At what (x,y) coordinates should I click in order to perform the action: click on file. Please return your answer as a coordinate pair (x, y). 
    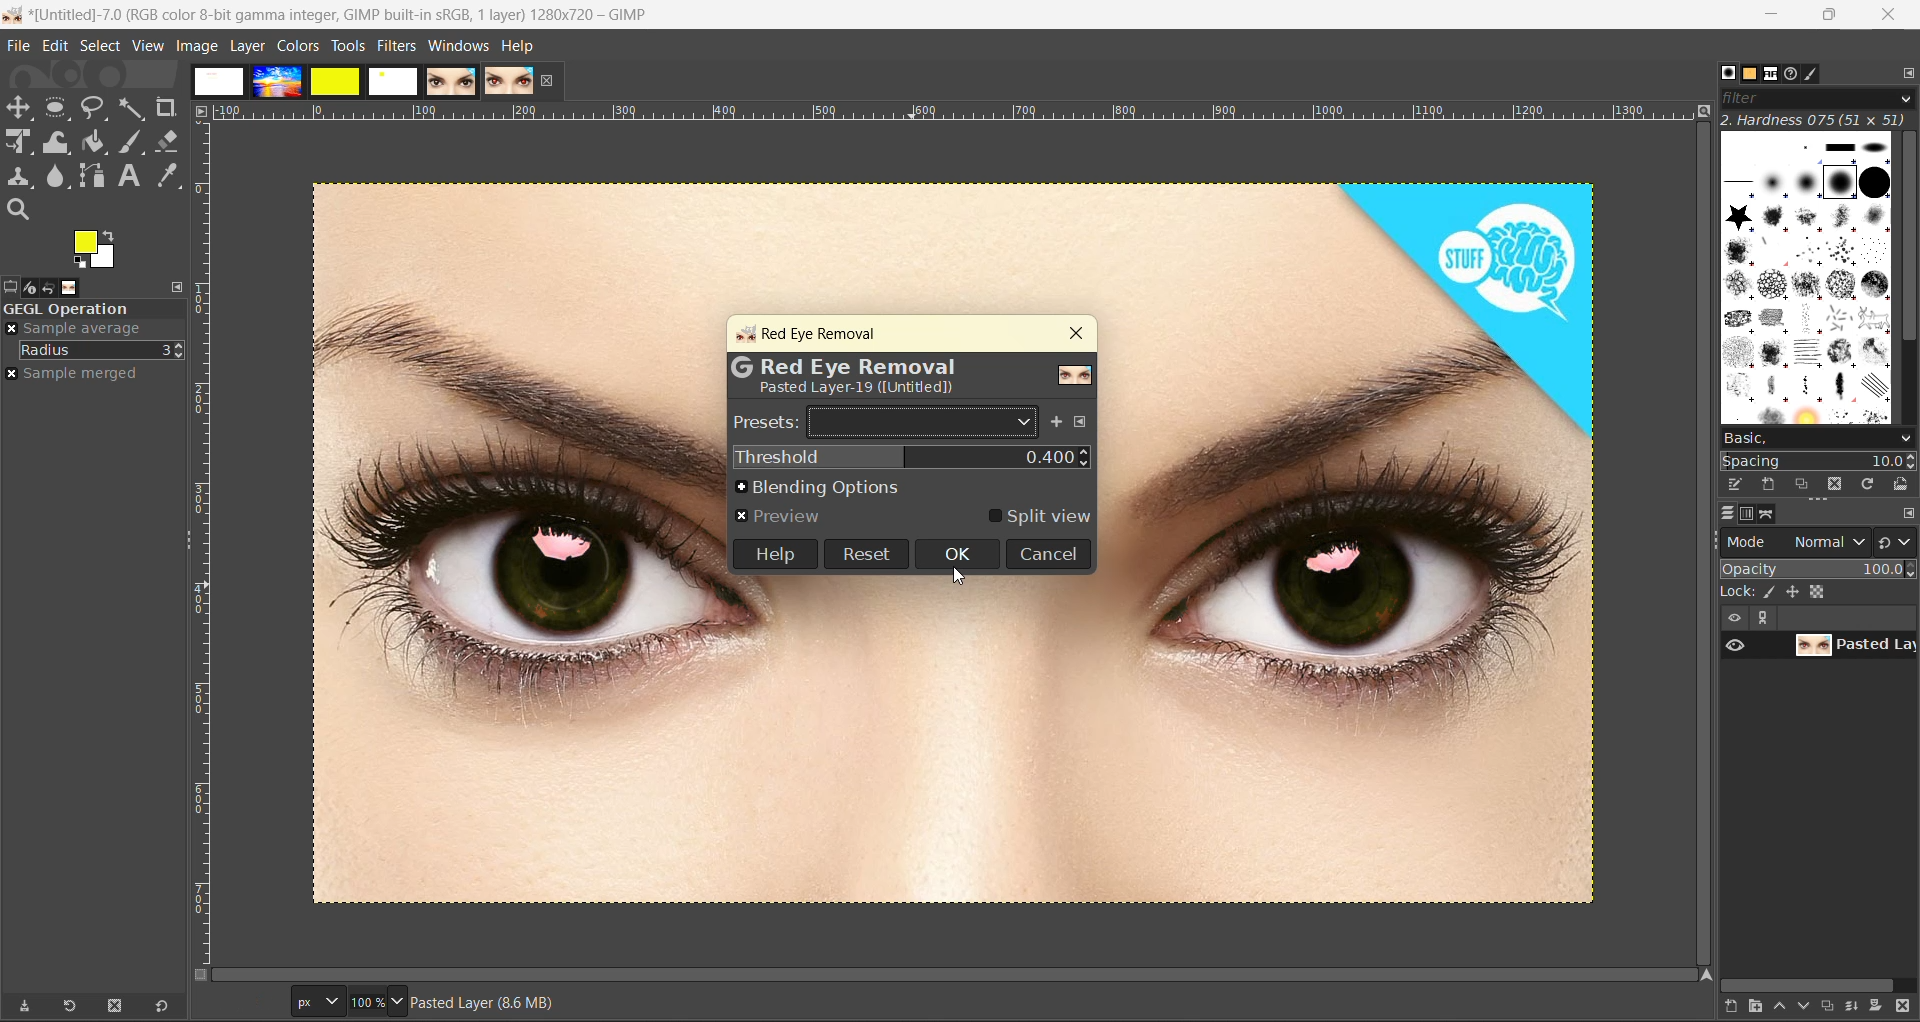
    Looking at the image, I should click on (14, 46).